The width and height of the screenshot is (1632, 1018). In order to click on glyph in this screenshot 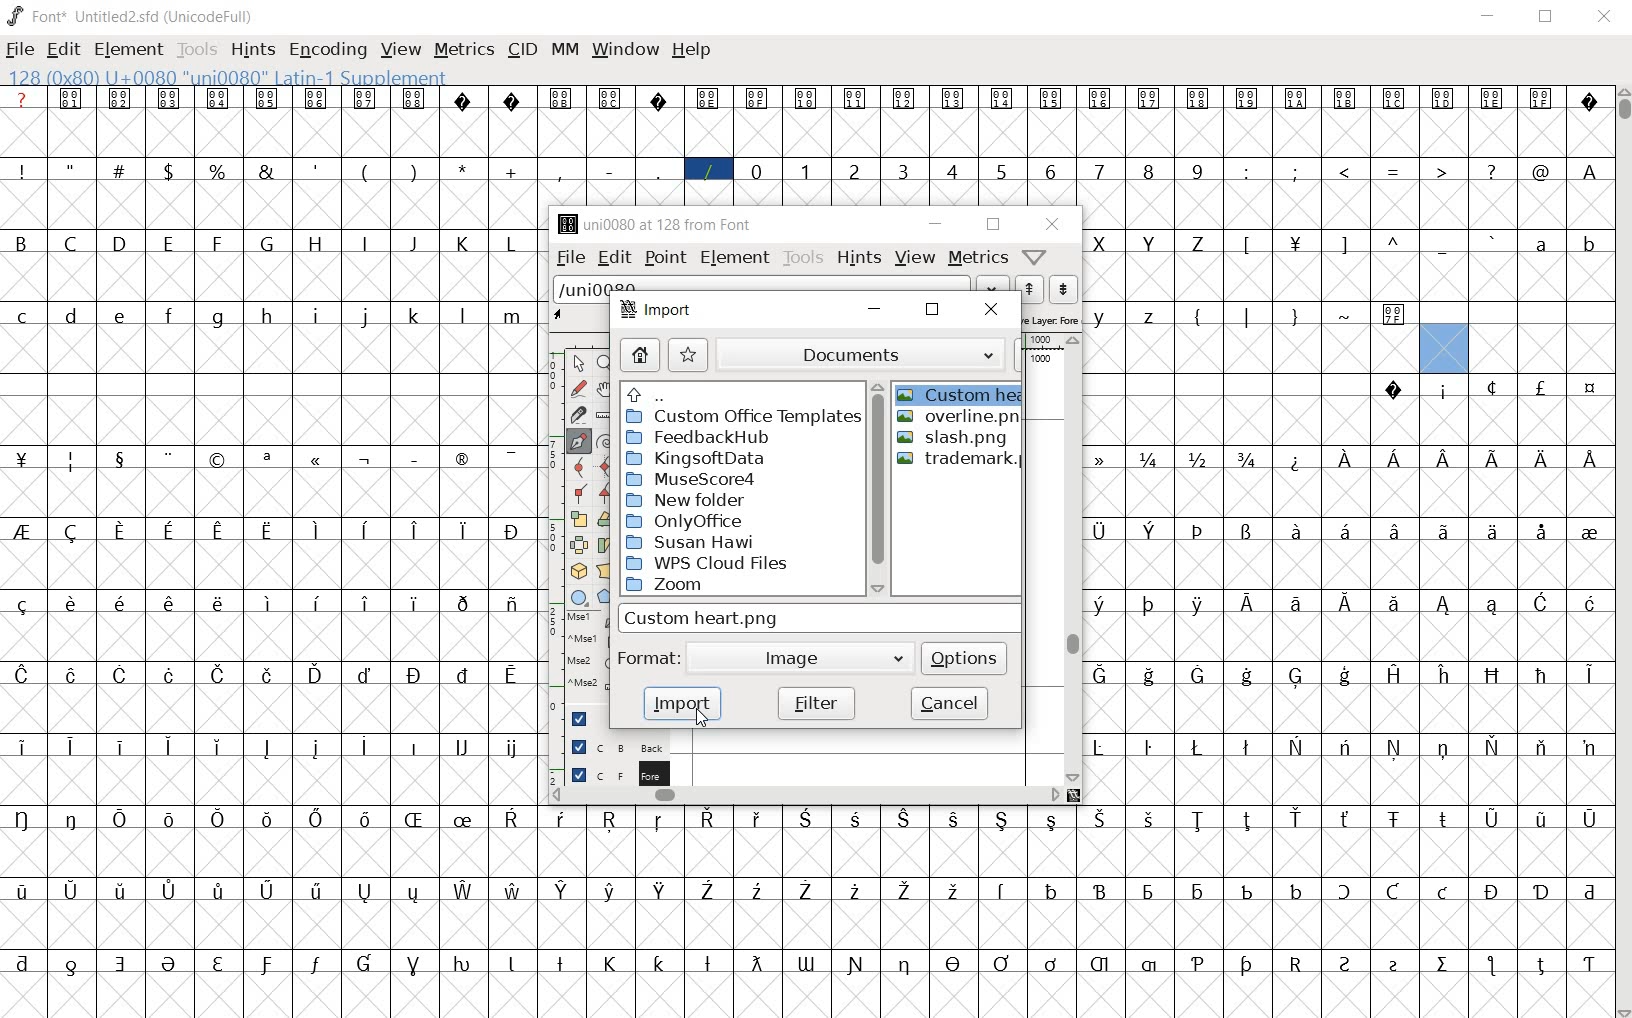, I will do `click(121, 964)`.